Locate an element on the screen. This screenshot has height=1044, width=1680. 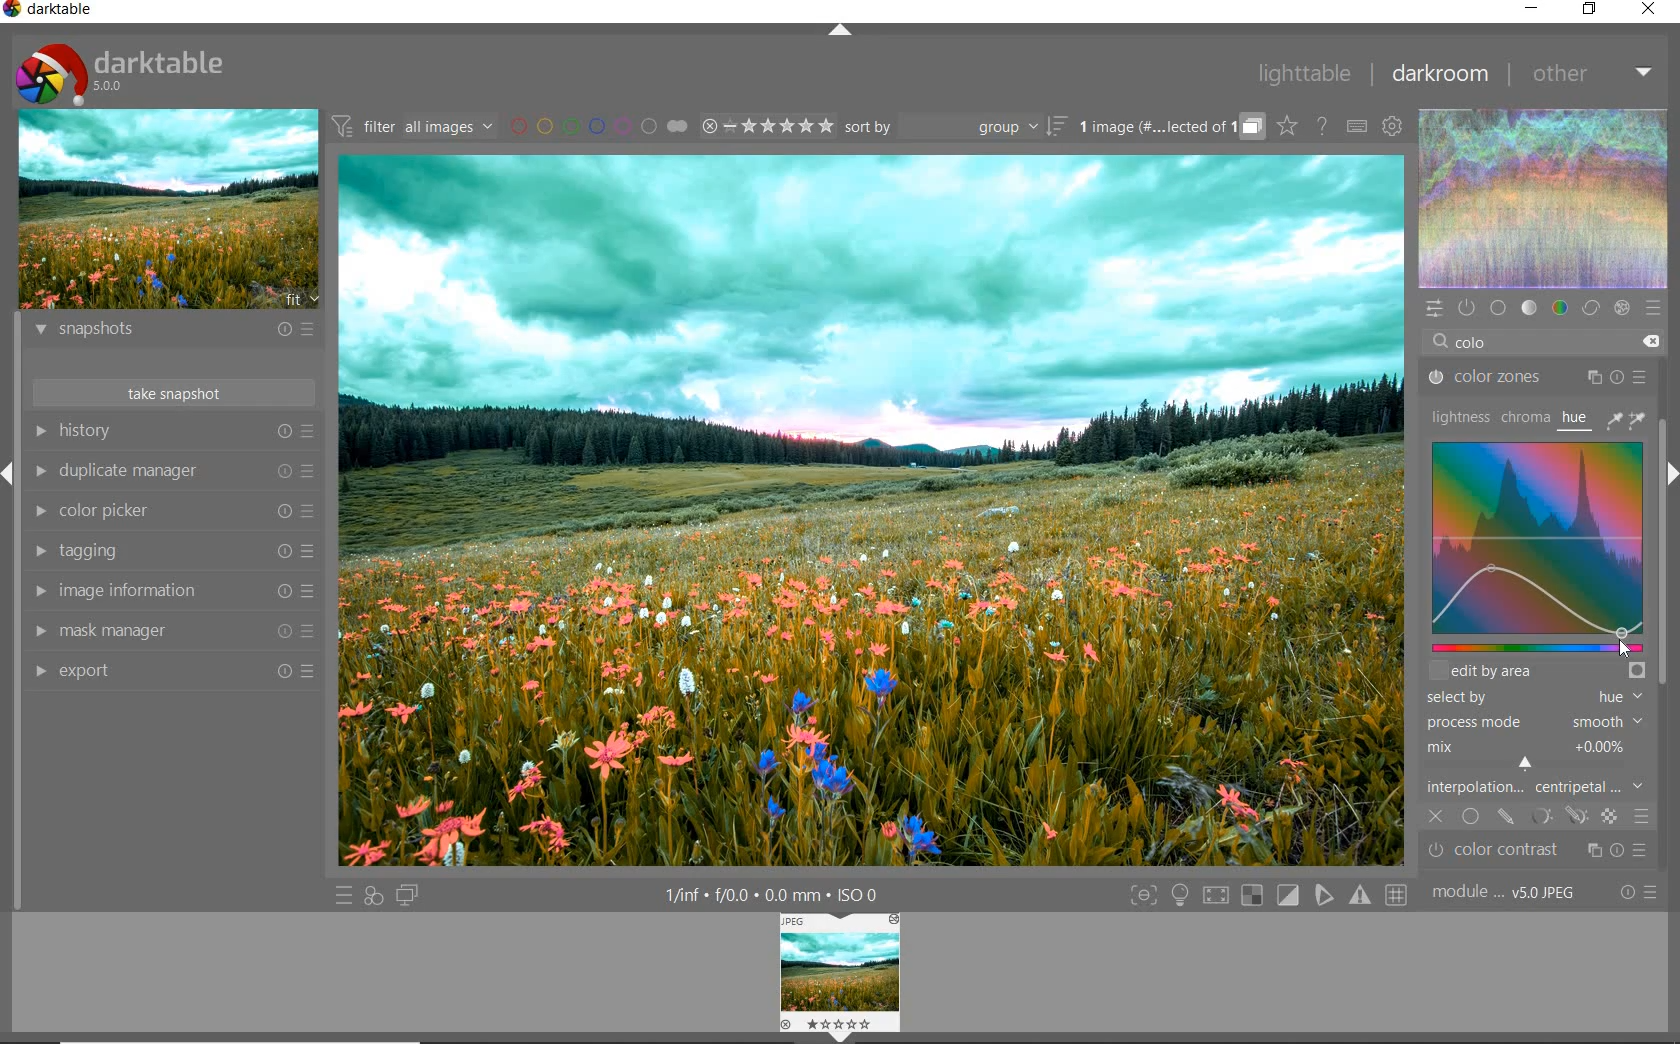
mask manager is located at coordinates (172, 629).